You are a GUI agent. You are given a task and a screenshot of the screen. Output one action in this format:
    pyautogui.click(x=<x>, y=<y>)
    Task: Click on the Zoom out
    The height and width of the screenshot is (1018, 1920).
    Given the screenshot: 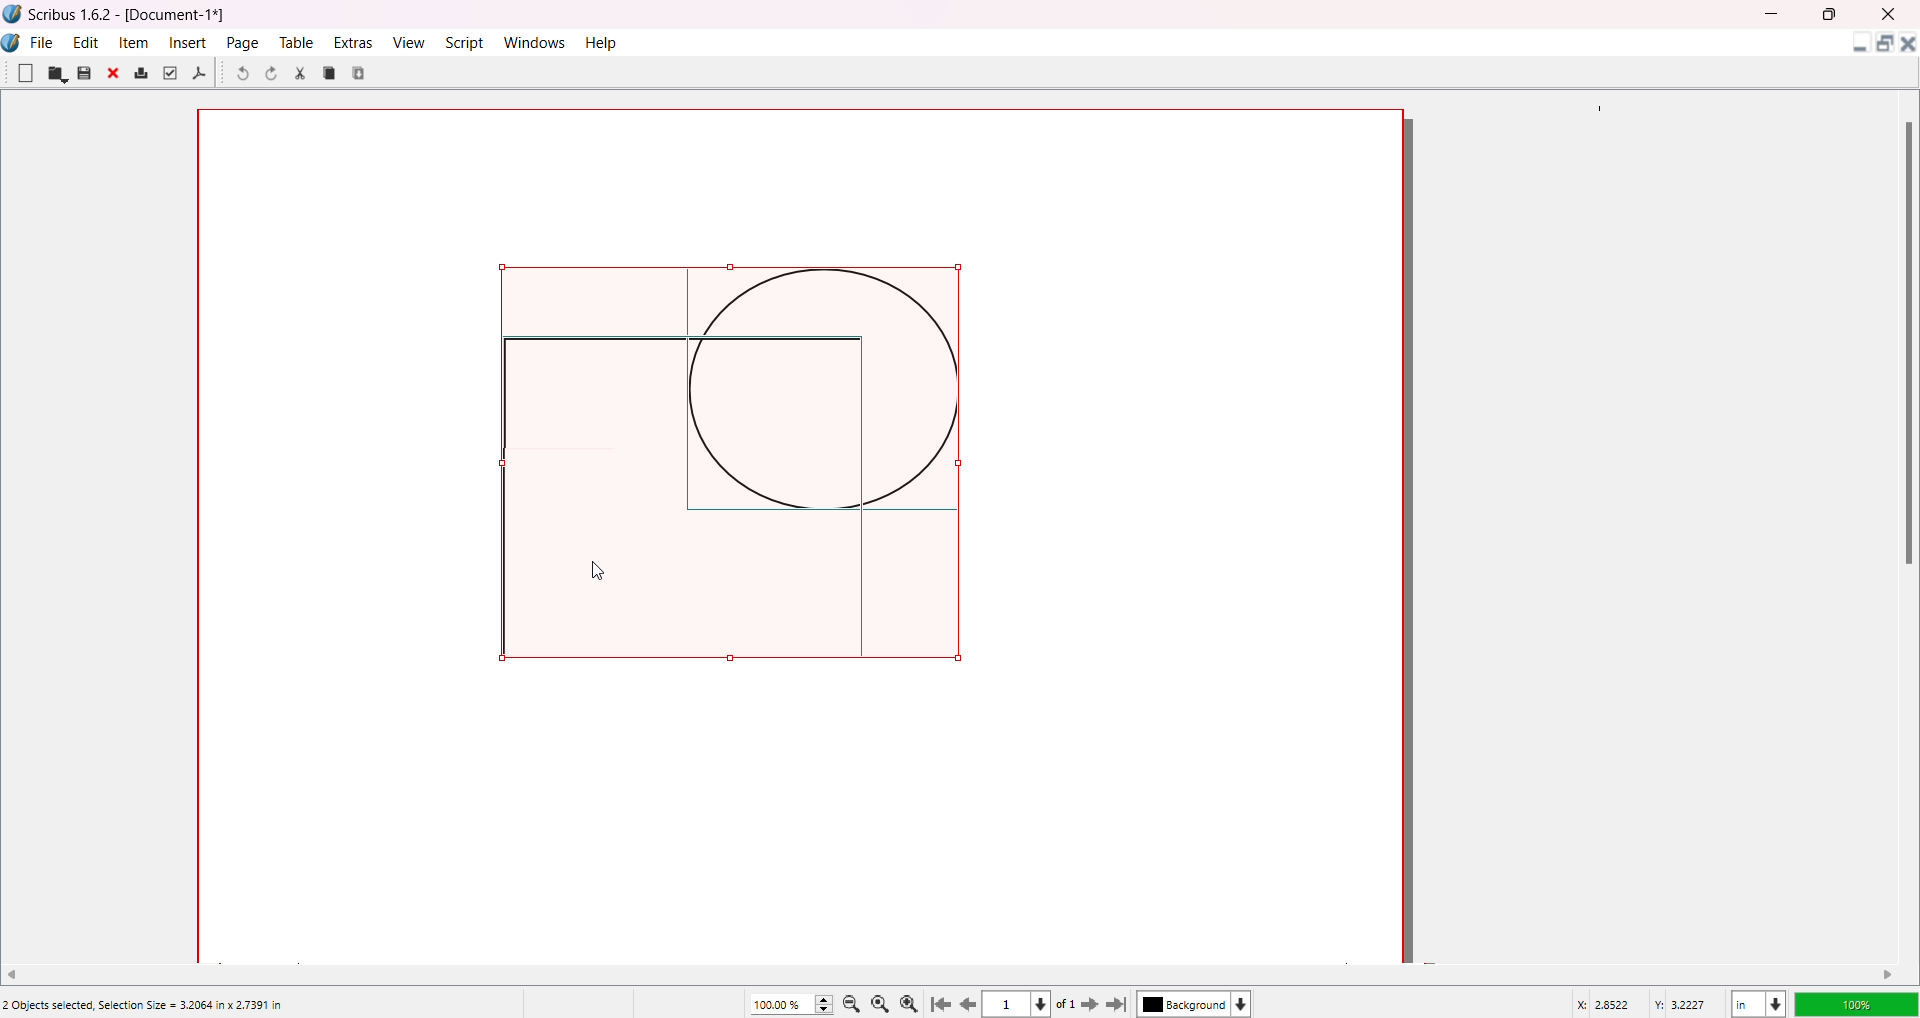 What is the action you would take?
    pyautogui.click(x=855, y=1003)
    